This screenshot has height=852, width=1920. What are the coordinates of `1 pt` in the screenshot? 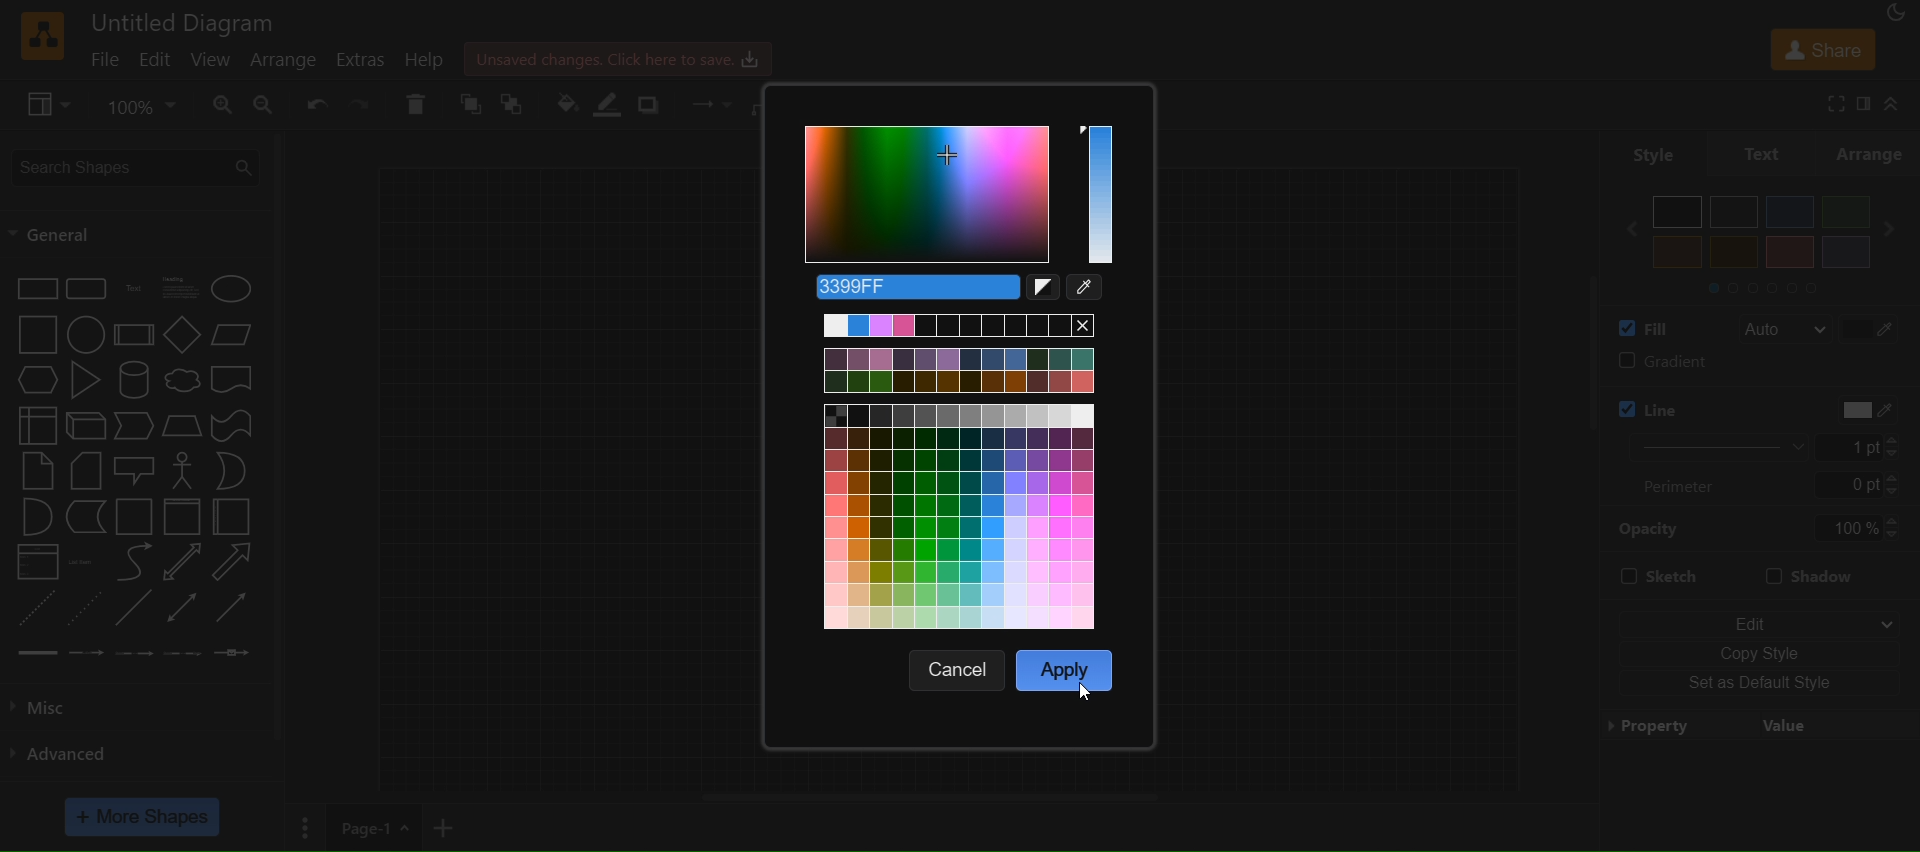 It's located at (1871, 447).